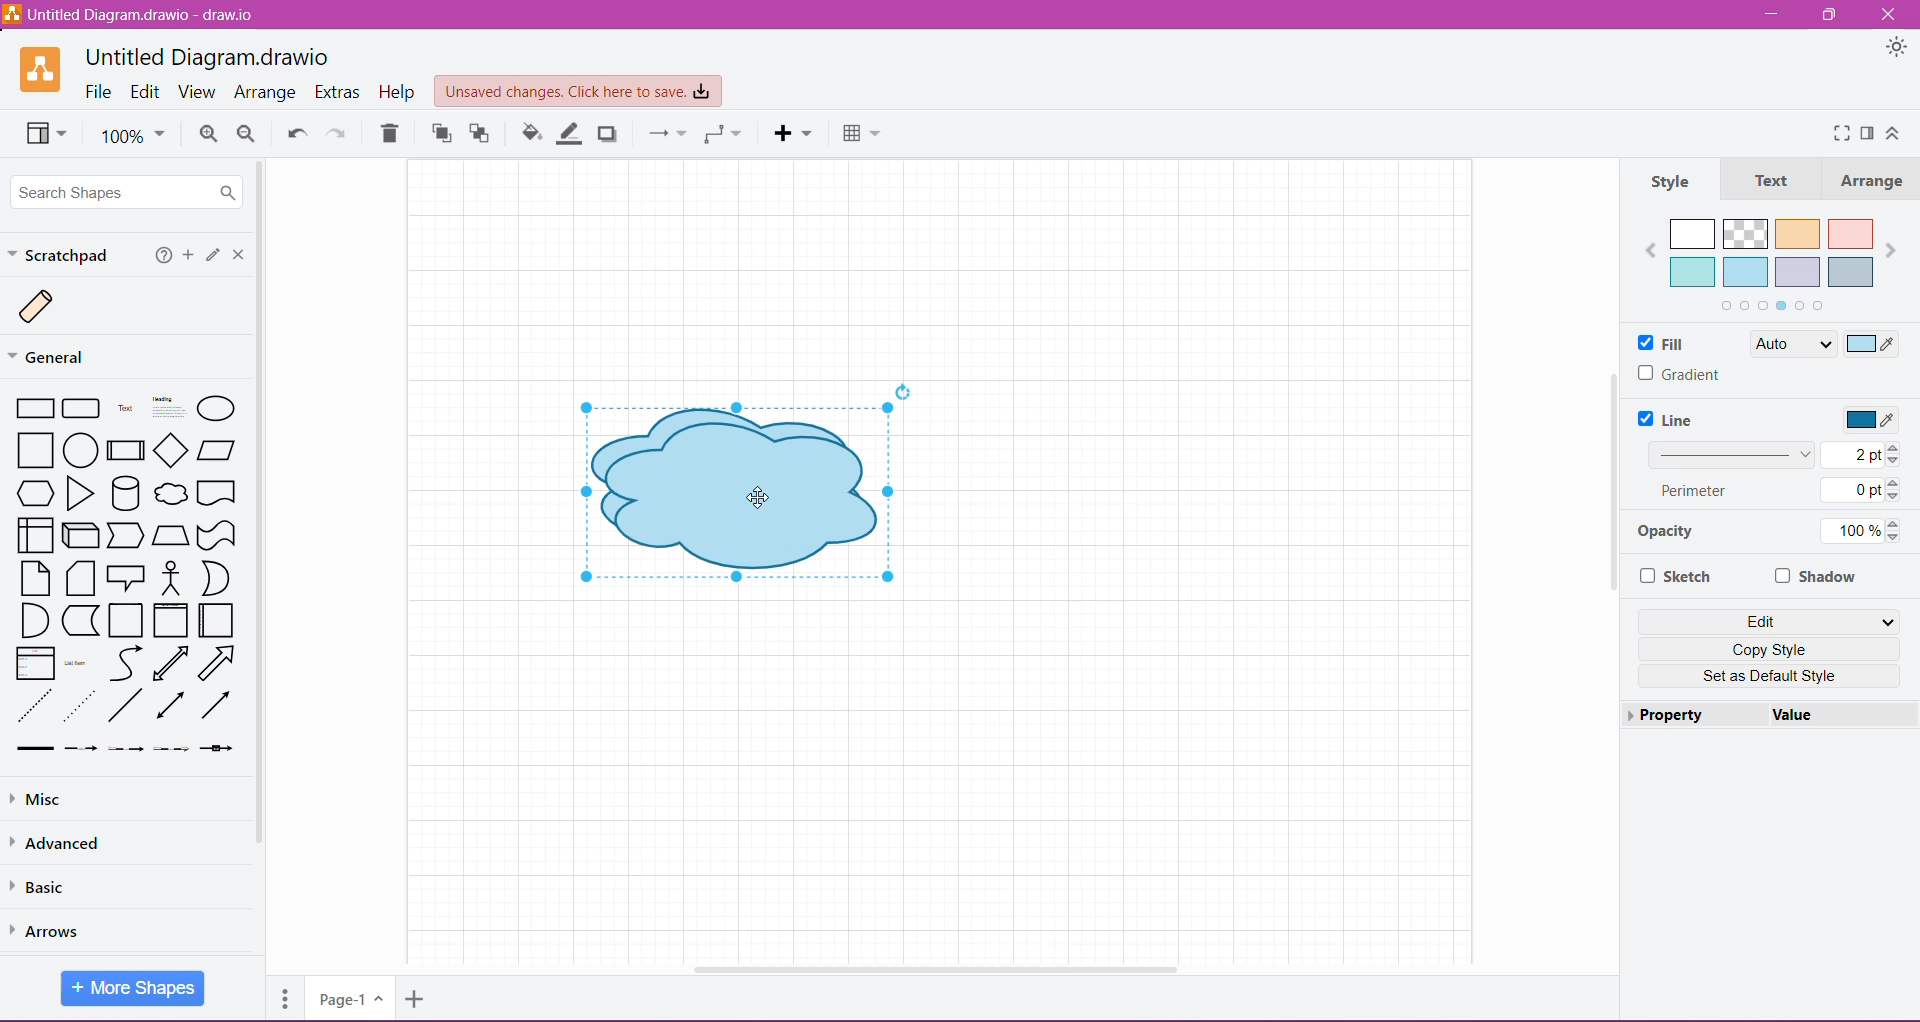  I want to click on To Back, so click(481, 135).